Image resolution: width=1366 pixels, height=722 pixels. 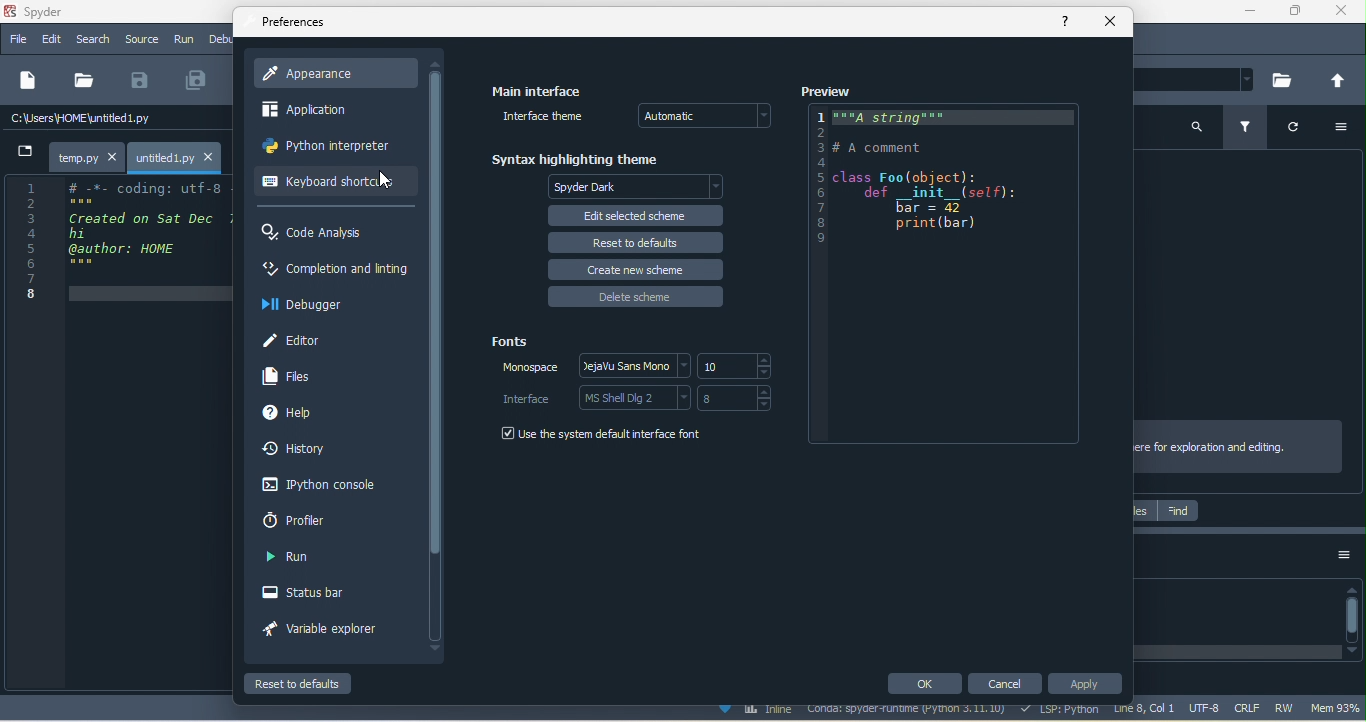 I want to click on inline, so click(x=760, y=711).